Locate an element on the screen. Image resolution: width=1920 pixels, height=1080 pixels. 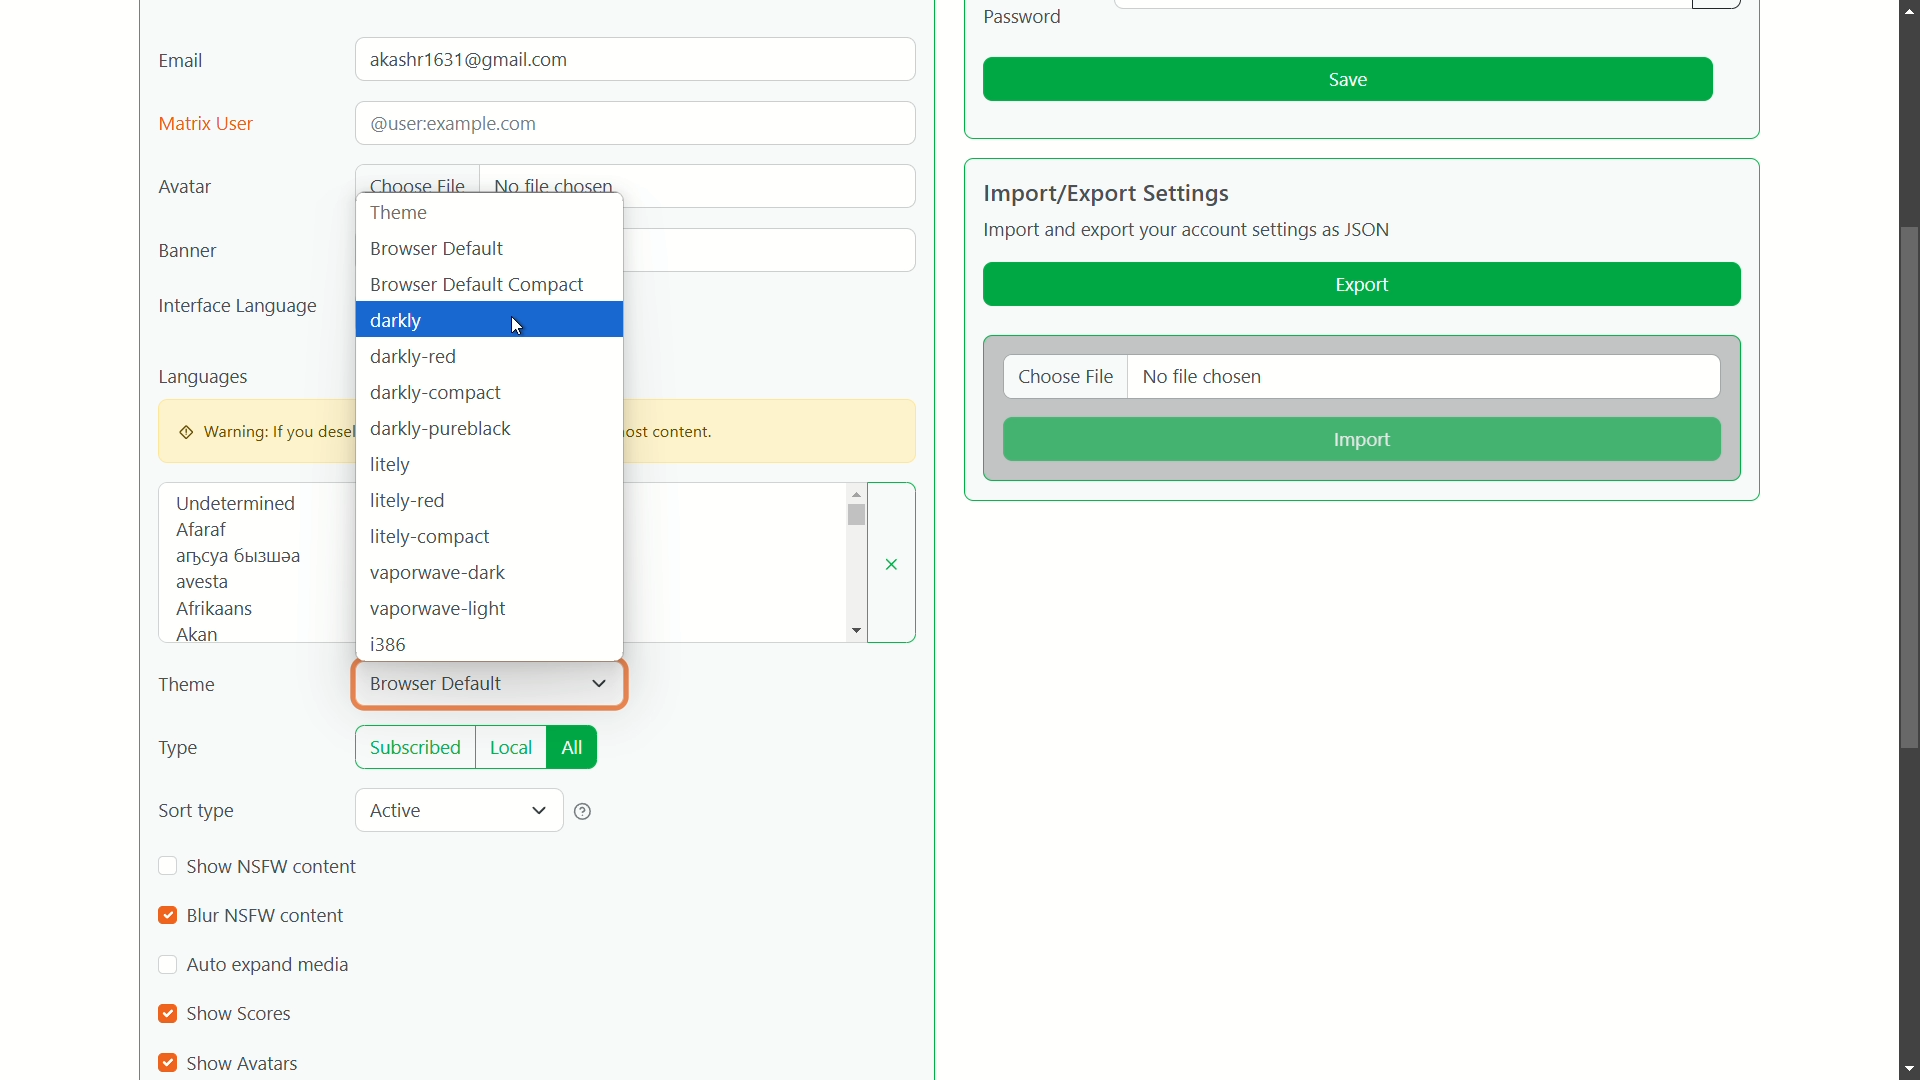
undetermined is located at coordinates (236, 503).